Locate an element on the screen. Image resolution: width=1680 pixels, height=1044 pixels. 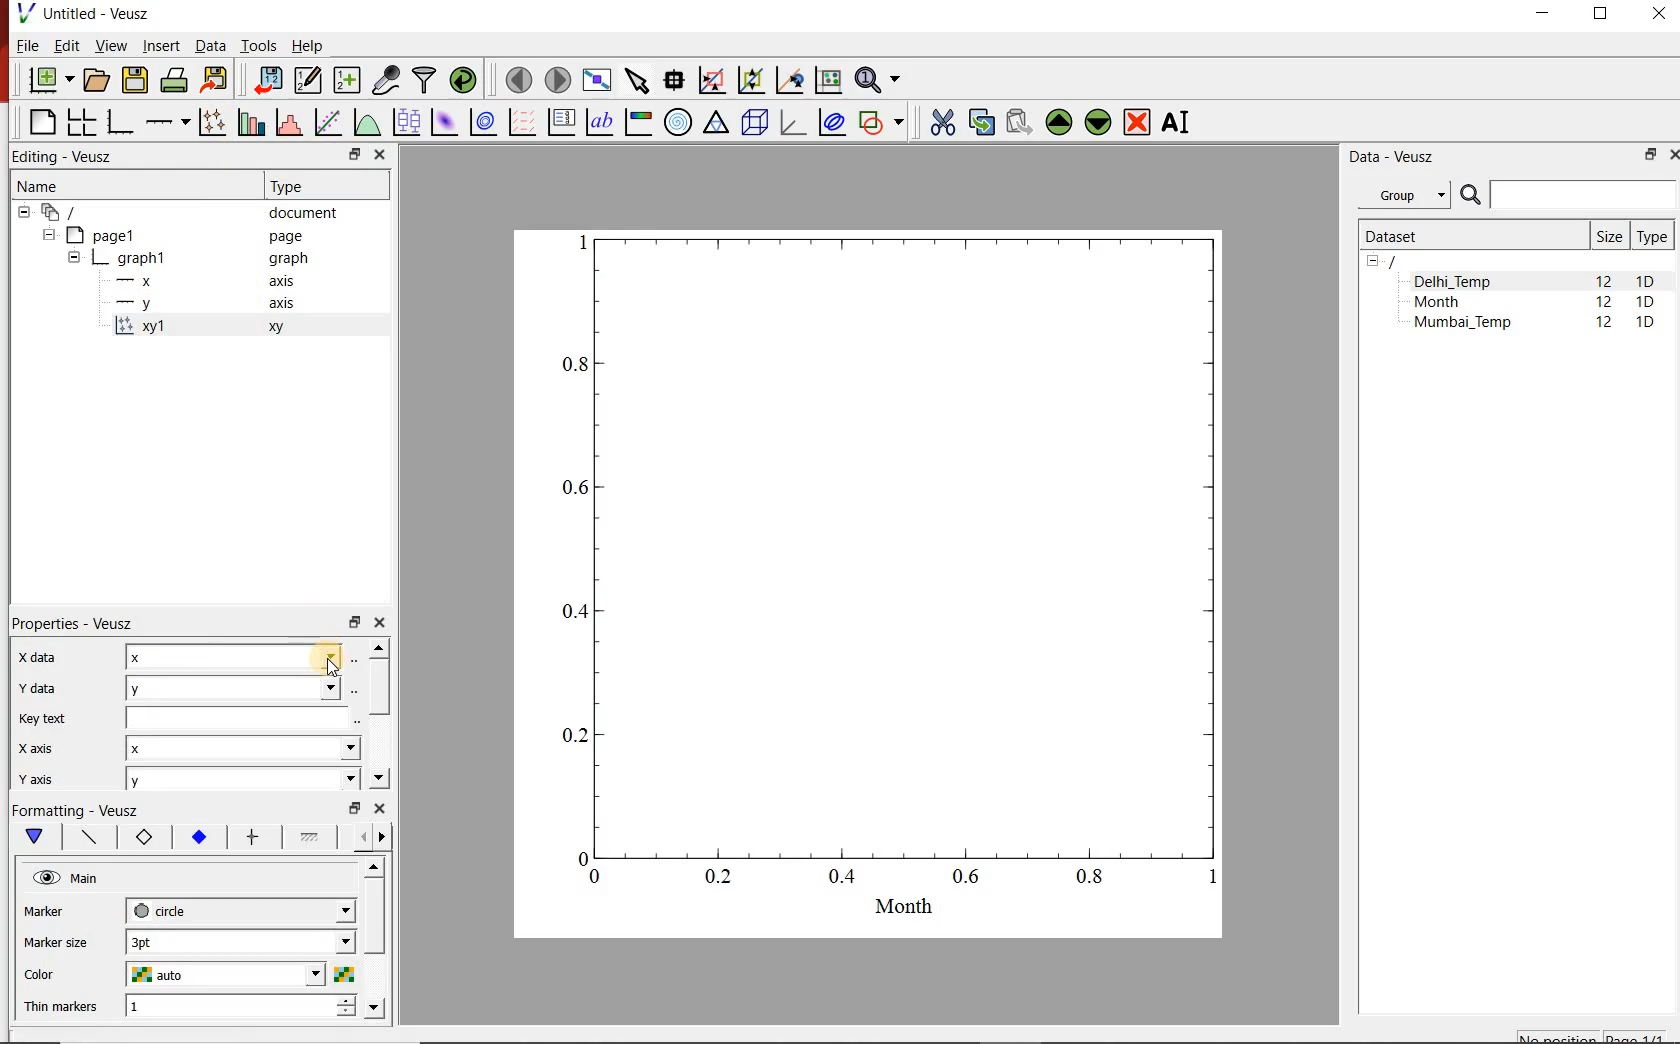
Tools is located at coordinates (260, 46).